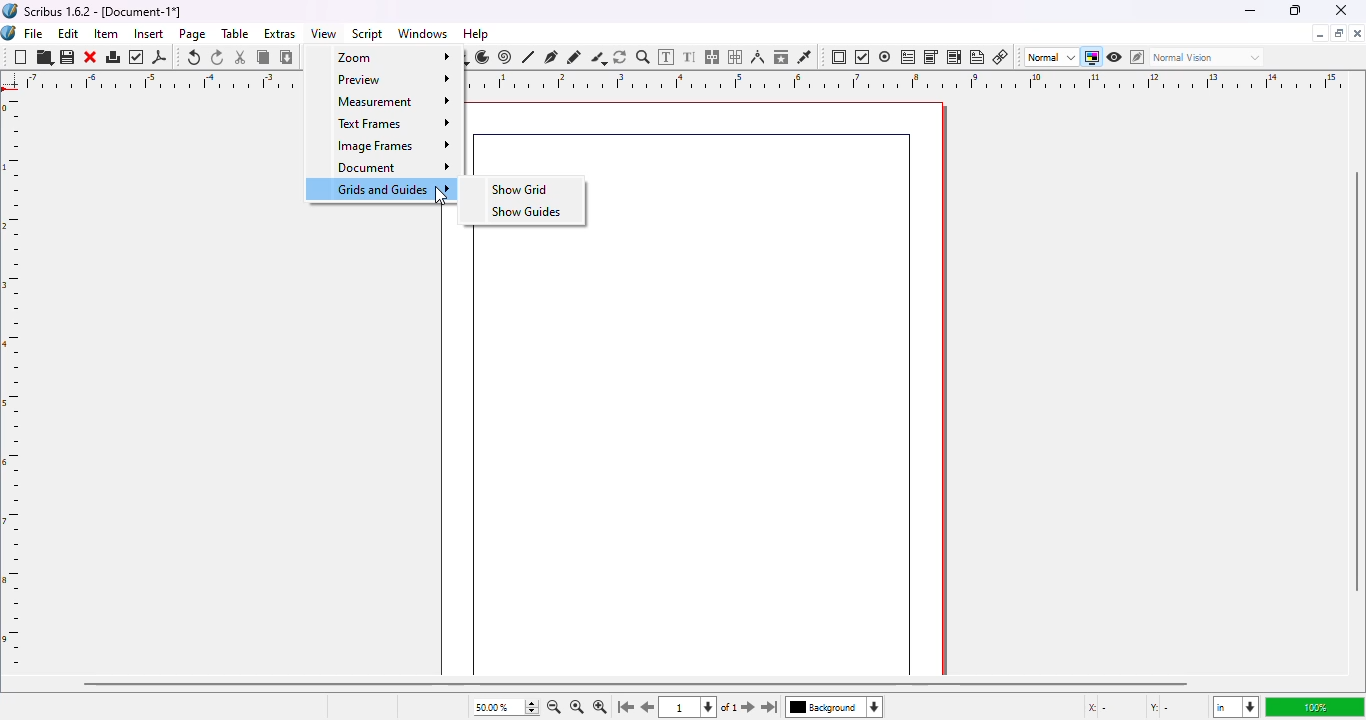 This screenshot has height=720, width=1366. What do you see at coordinates (1131, 708) in the screenshot?
I see `X -        Y -` at bounding box center [1131, 708].